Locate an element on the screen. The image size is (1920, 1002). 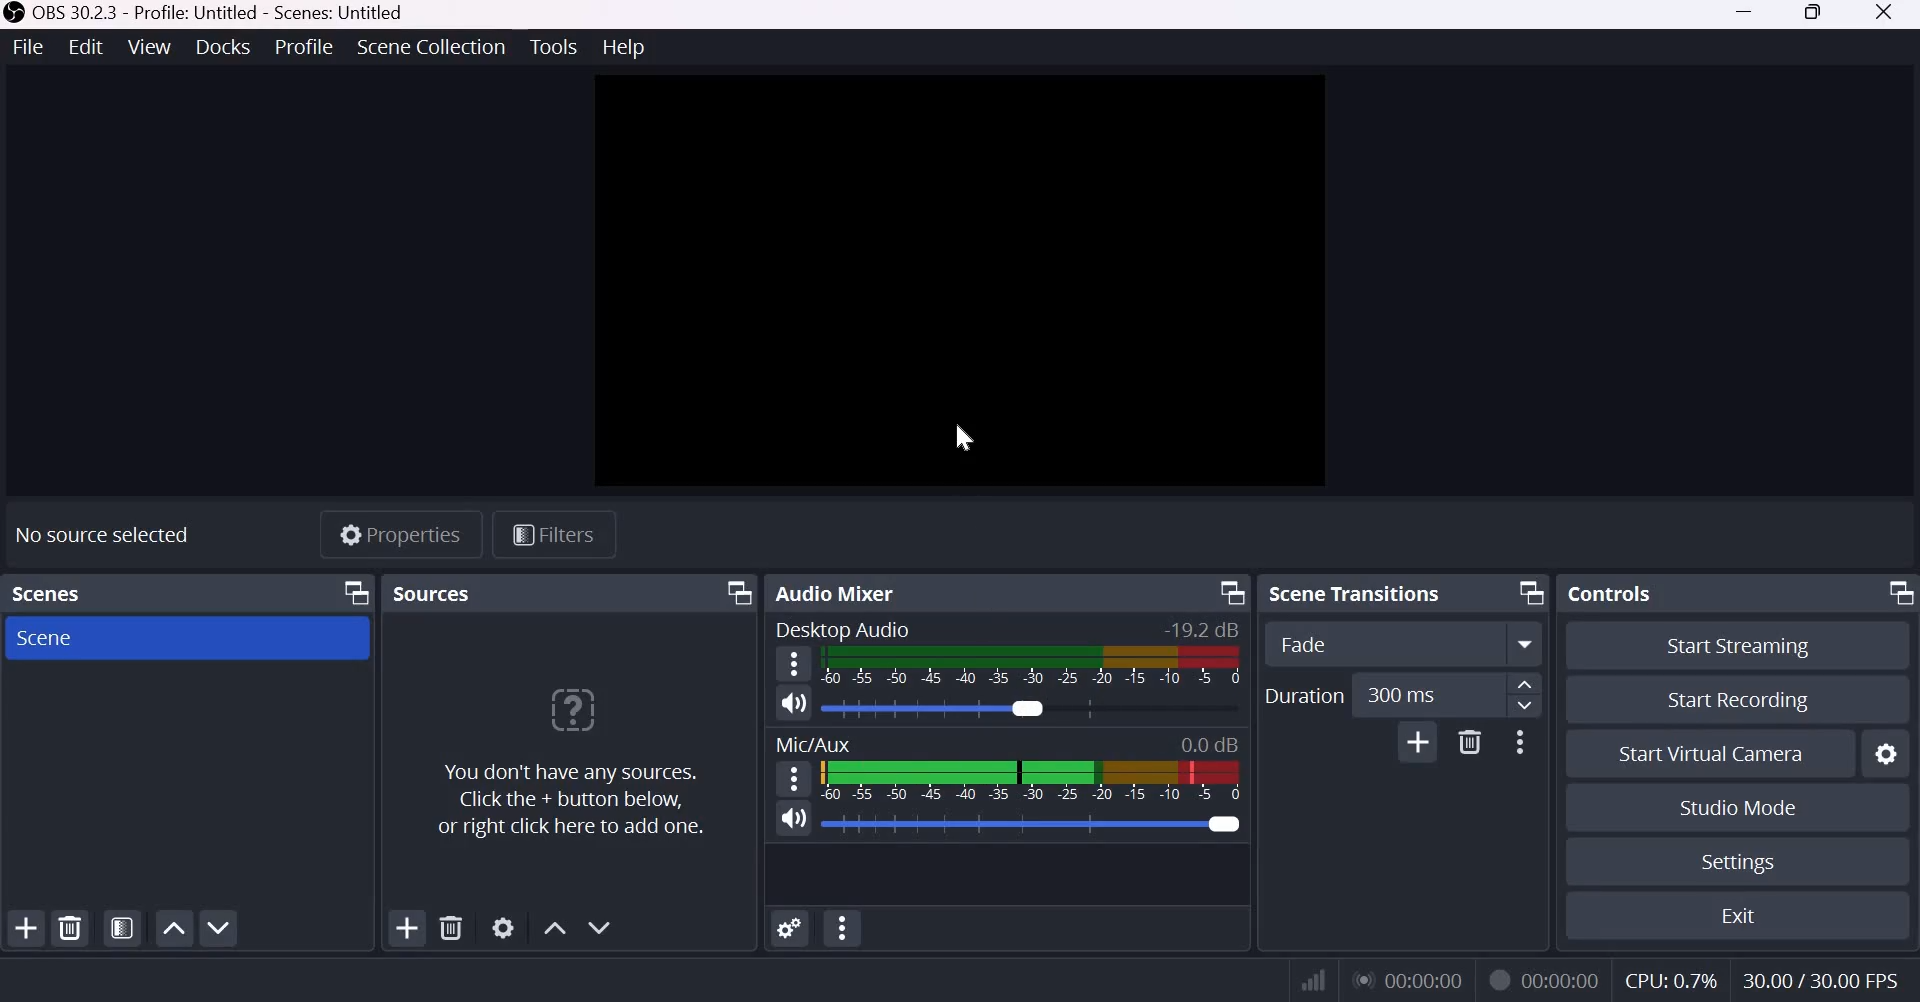
Move scene down is located at coordinates (220, 926).